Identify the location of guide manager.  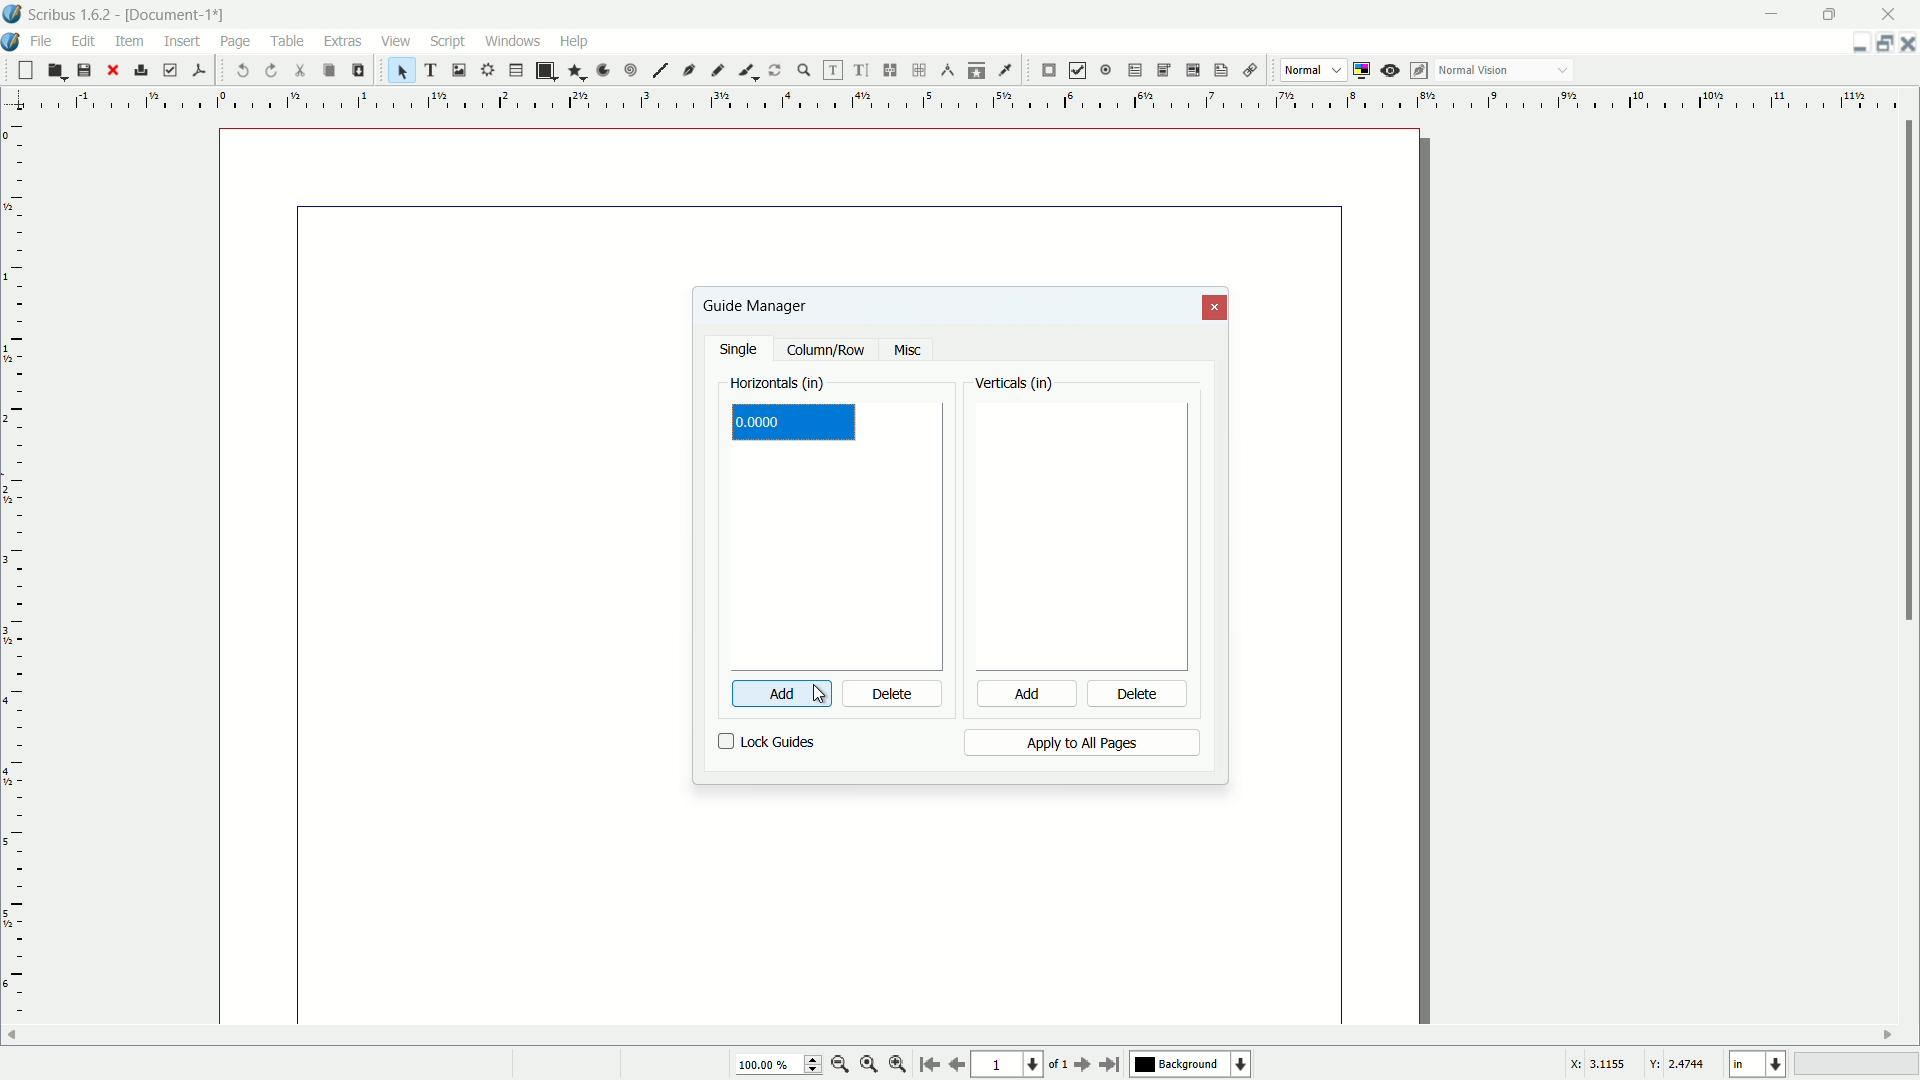
(754, 305).